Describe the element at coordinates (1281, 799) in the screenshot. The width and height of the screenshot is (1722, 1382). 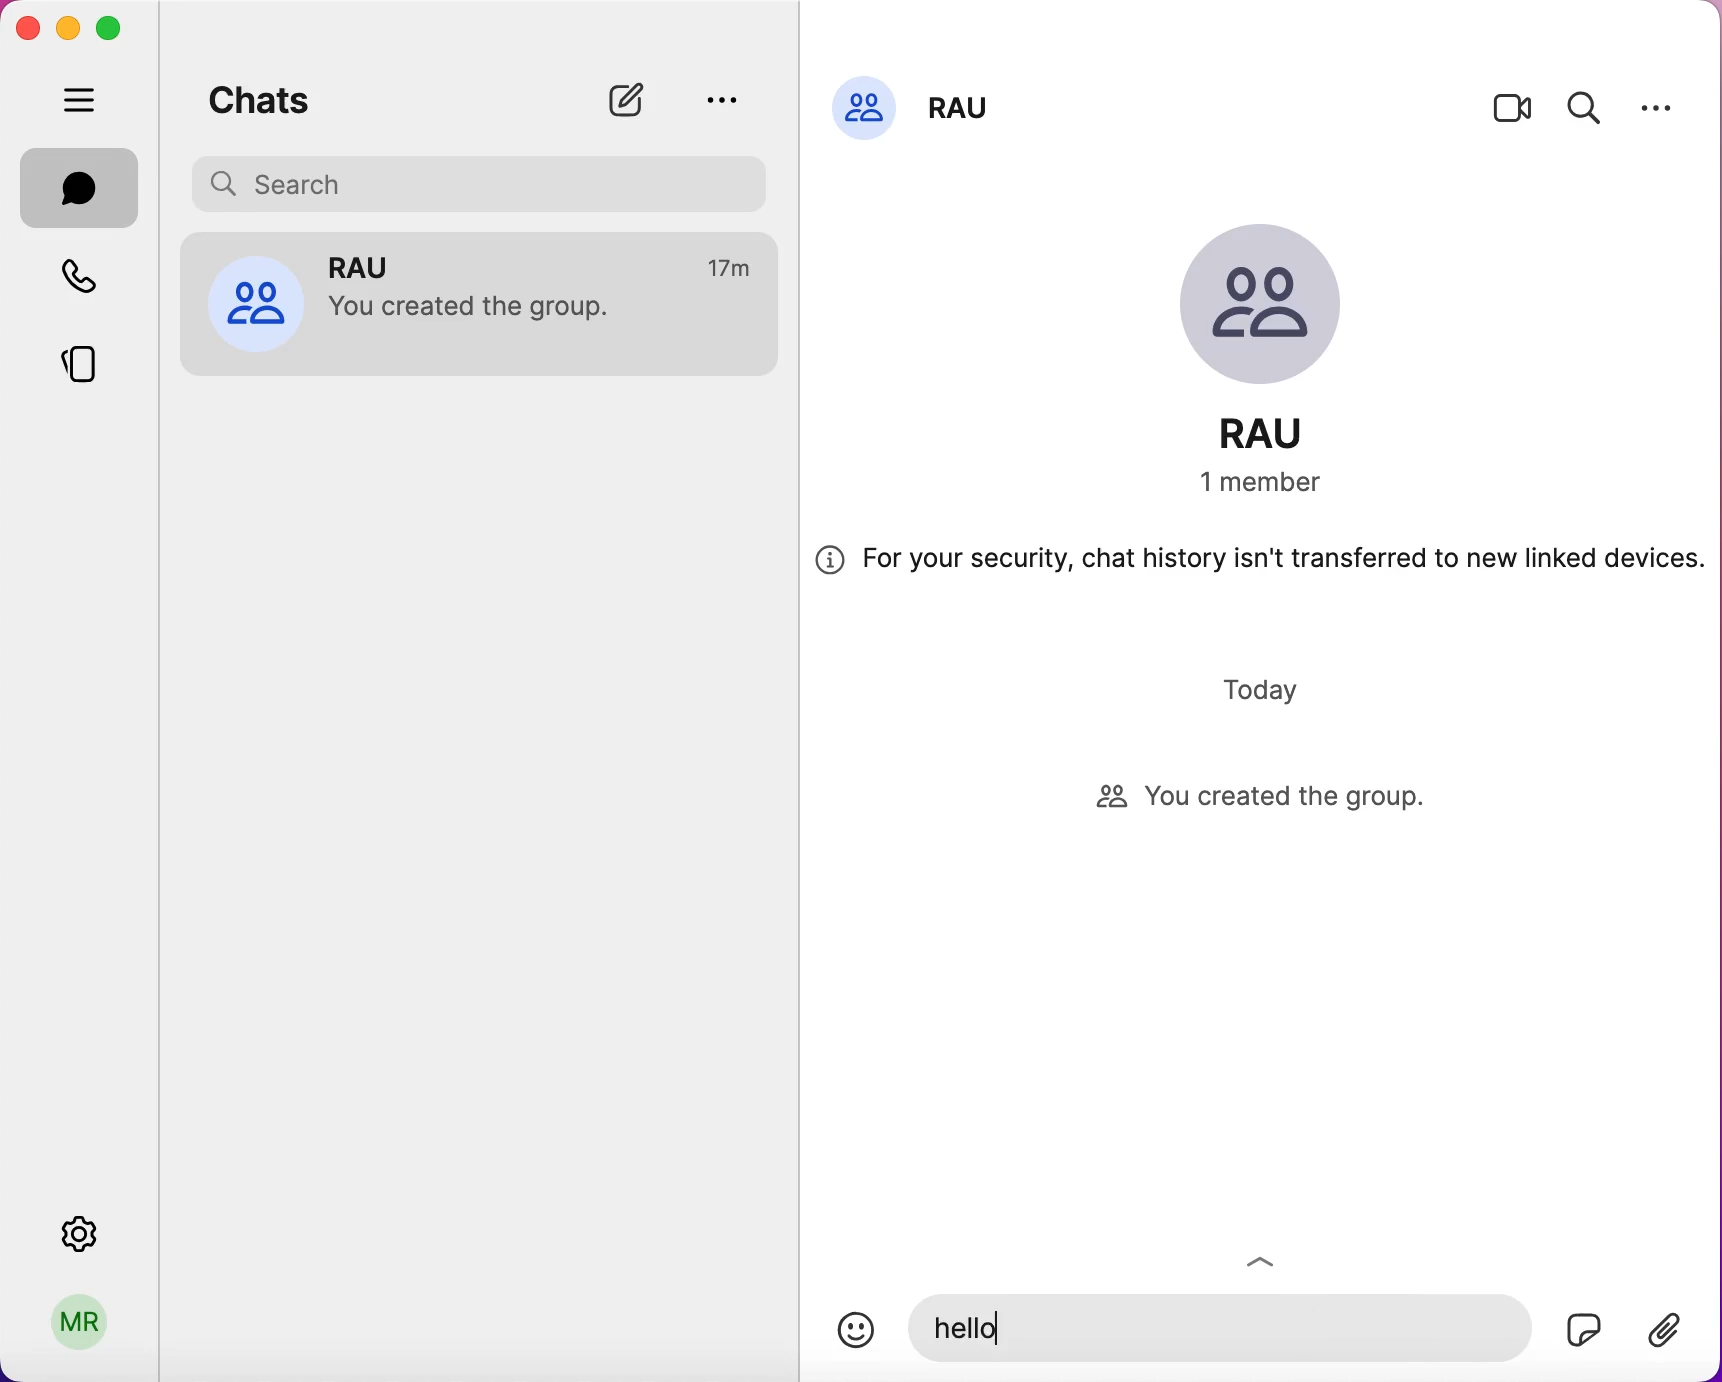
I see `you created the group` at that location.